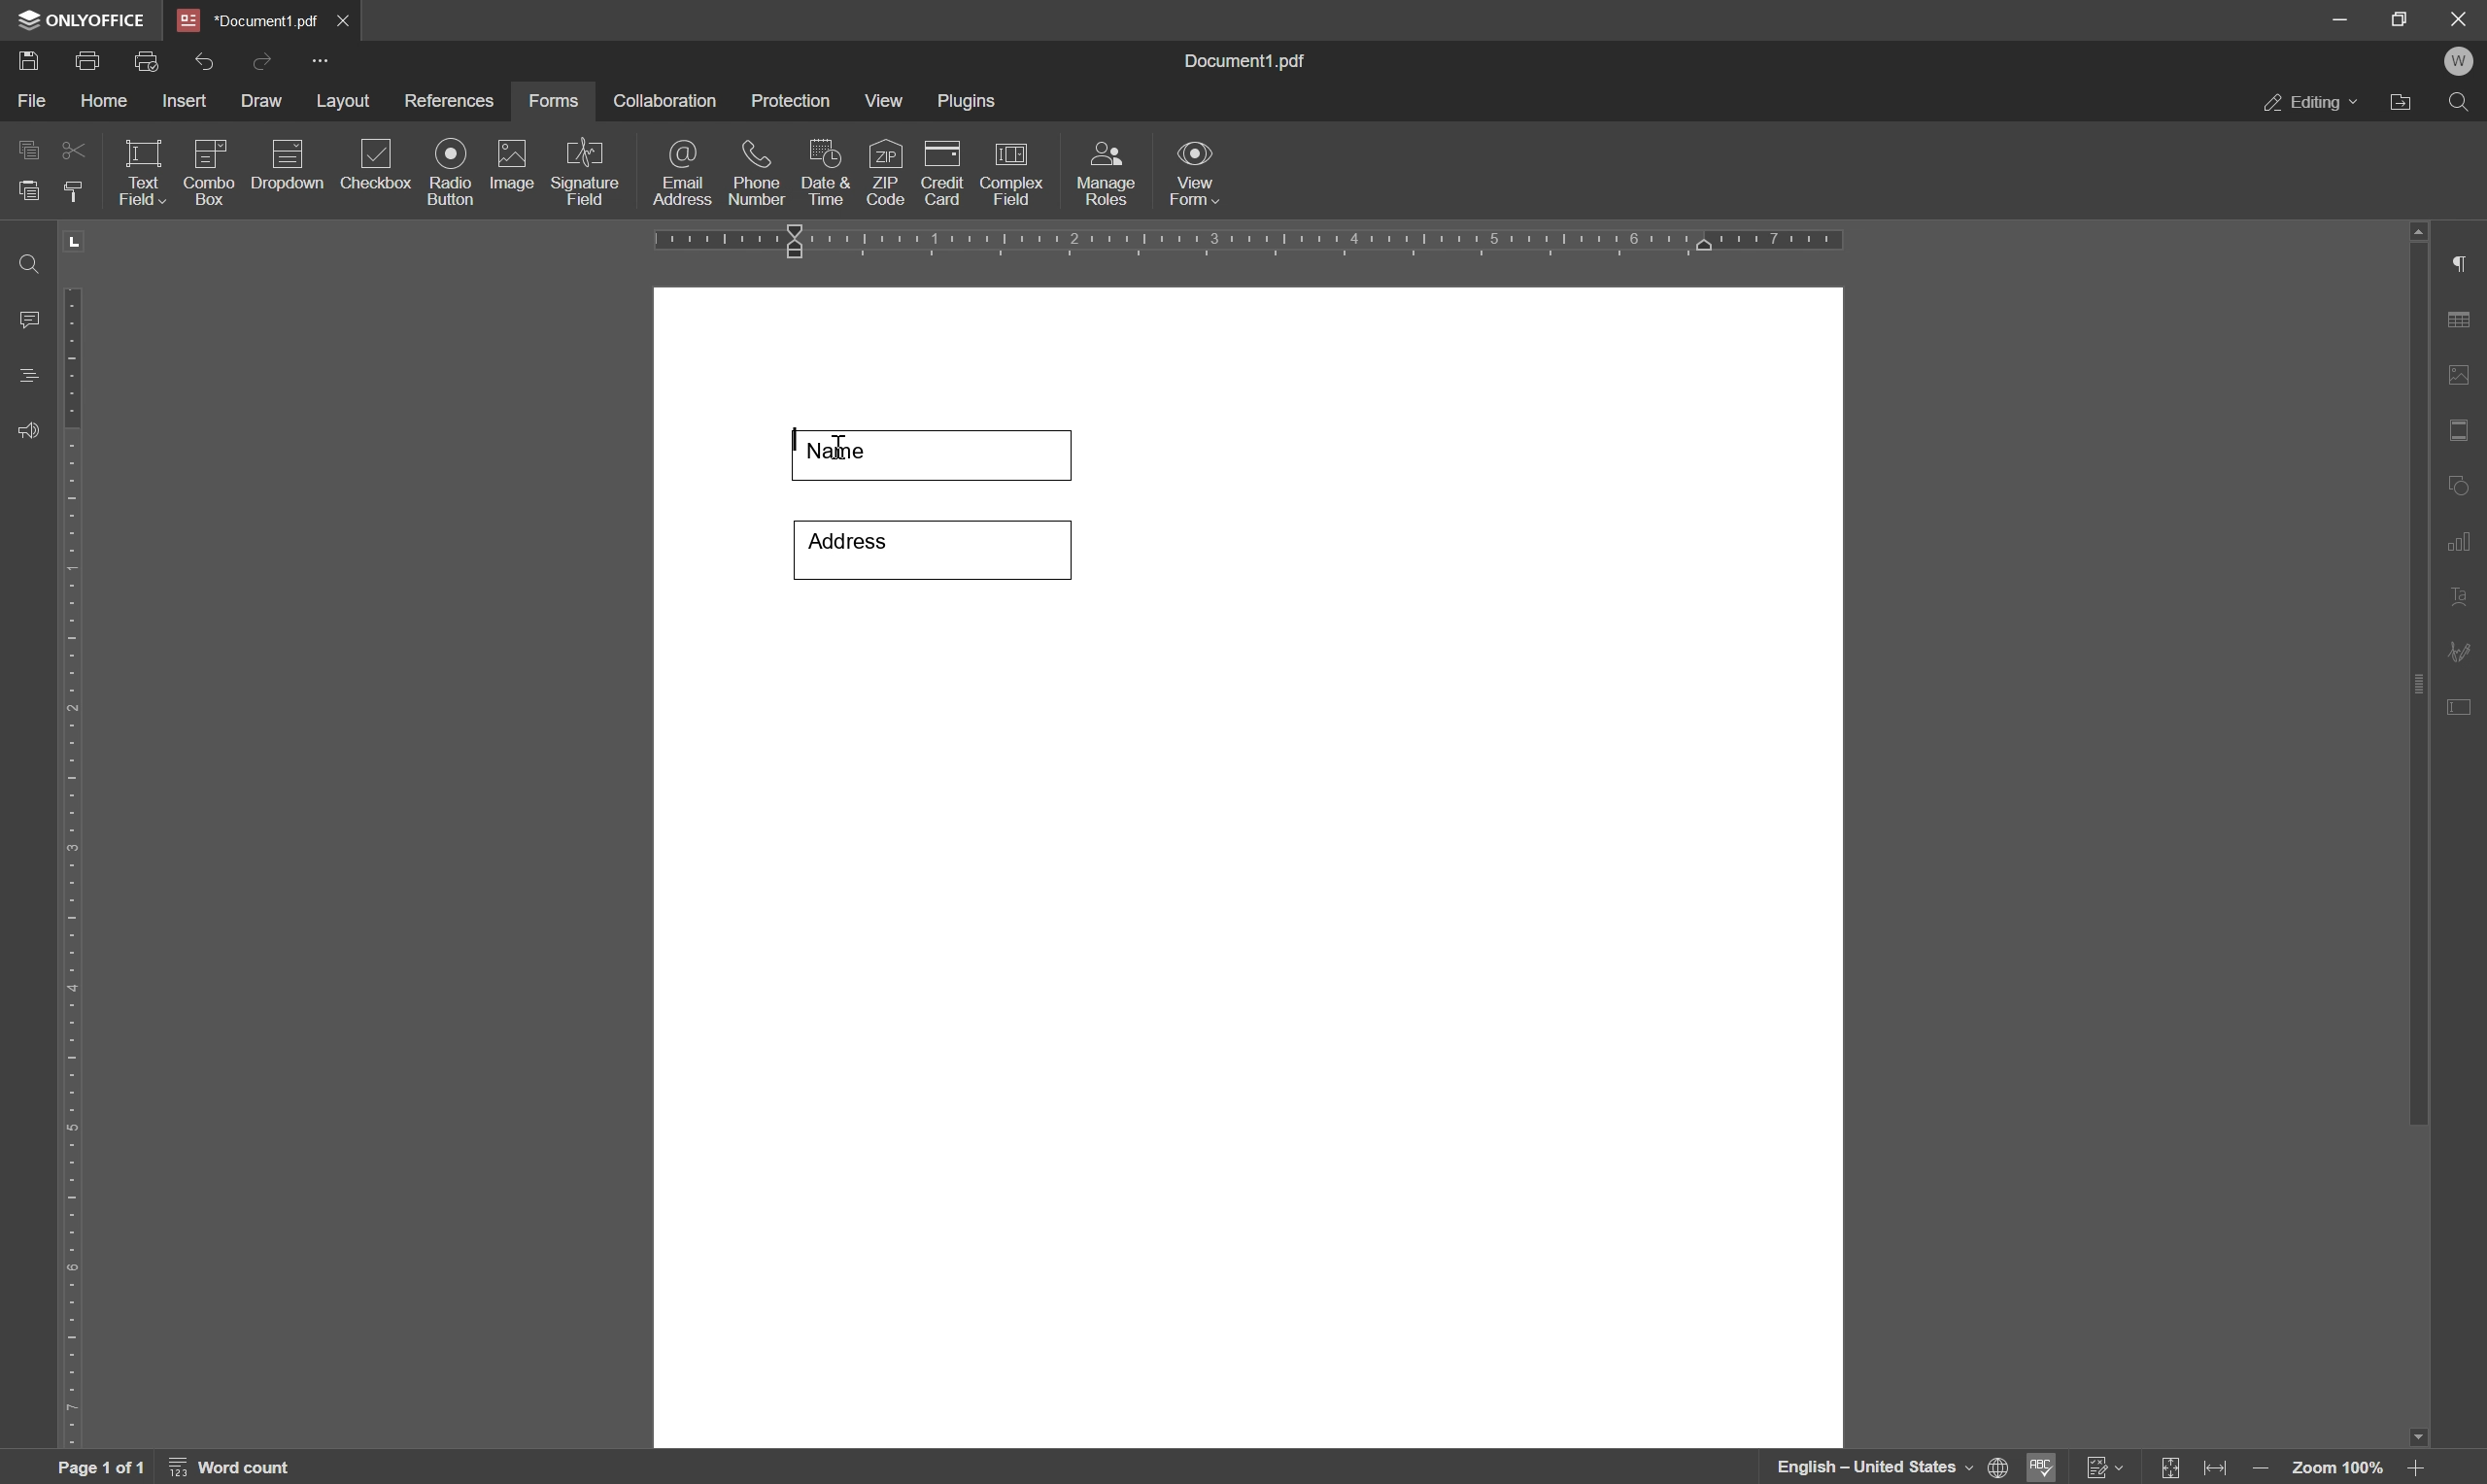  What do you see at coordinates (1200, 174) in the screenshot?
I see `view form` at bounding box center [1200, 174].